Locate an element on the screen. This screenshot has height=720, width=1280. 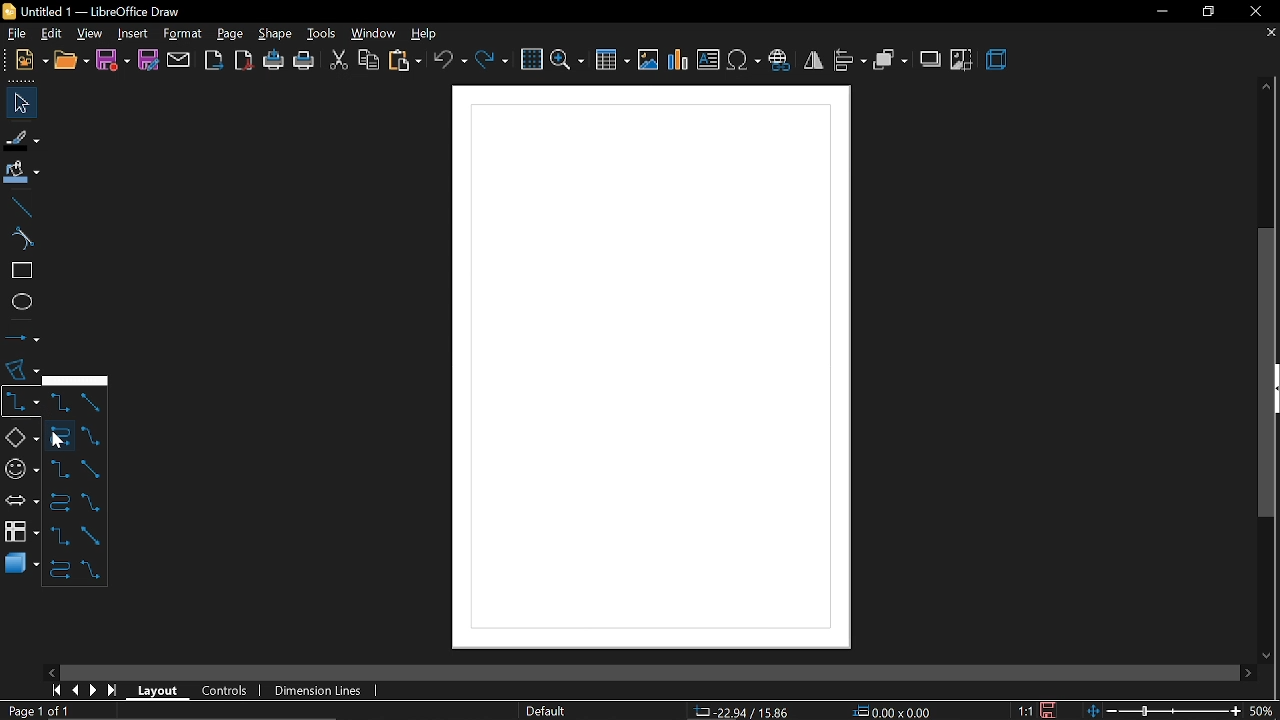
zoom change is located at coordinates (1166, 712).